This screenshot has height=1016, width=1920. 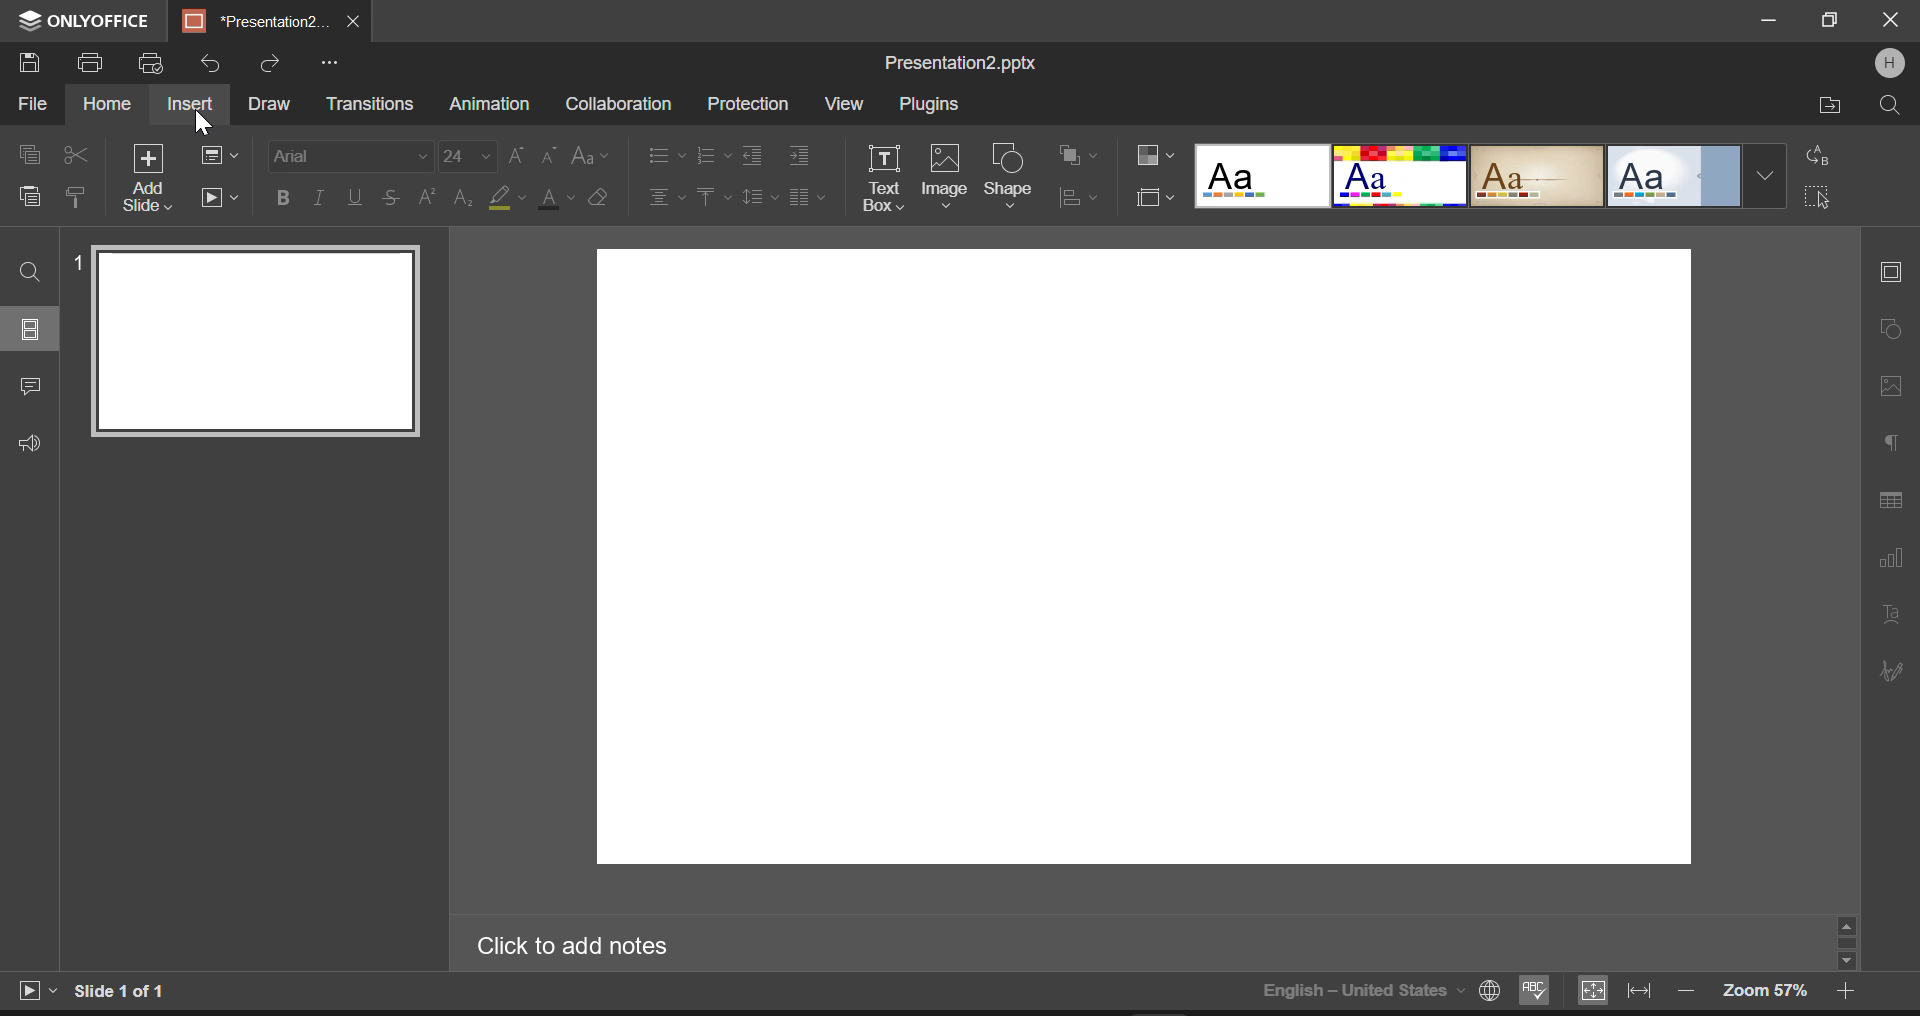 I want to click on *Presentation2.pptx, so click(x=255, y=22).